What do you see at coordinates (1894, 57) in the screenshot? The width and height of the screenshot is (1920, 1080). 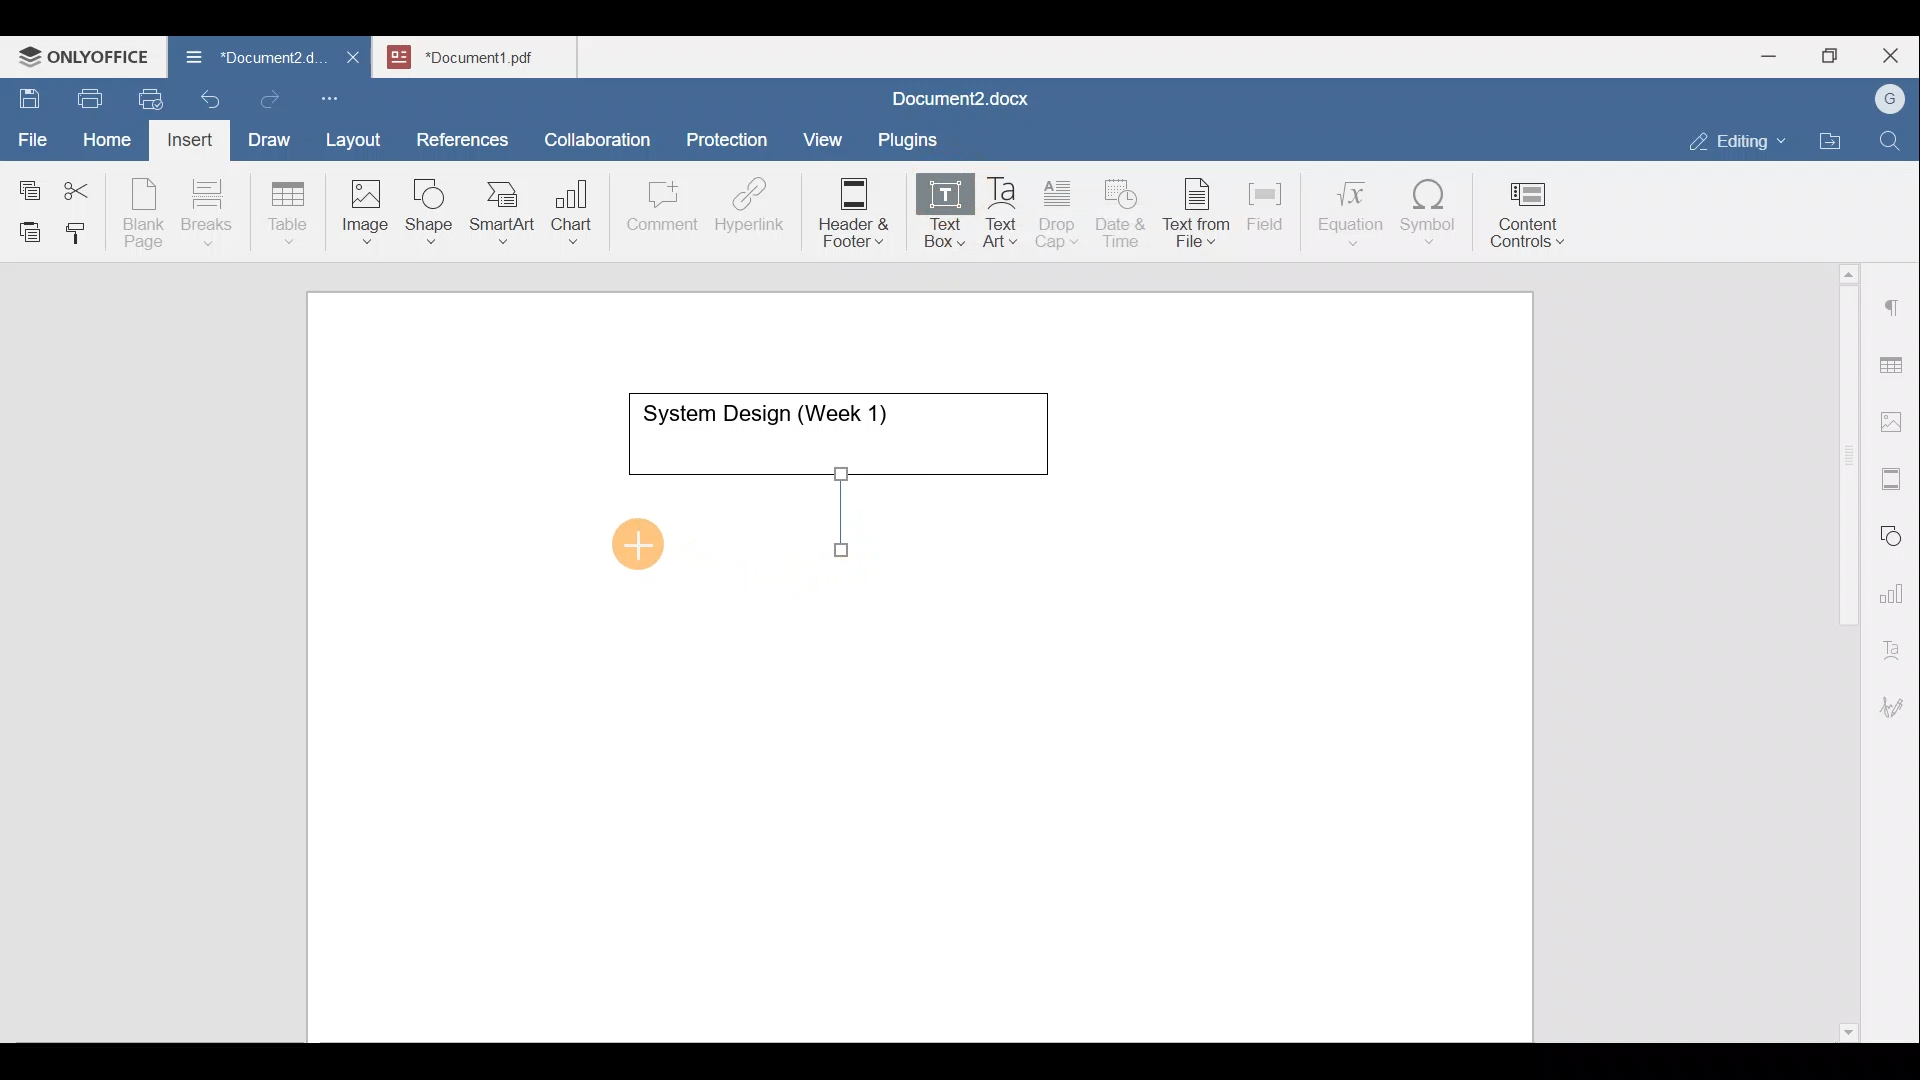 I see `Close` at bounding box center [1894, 57].